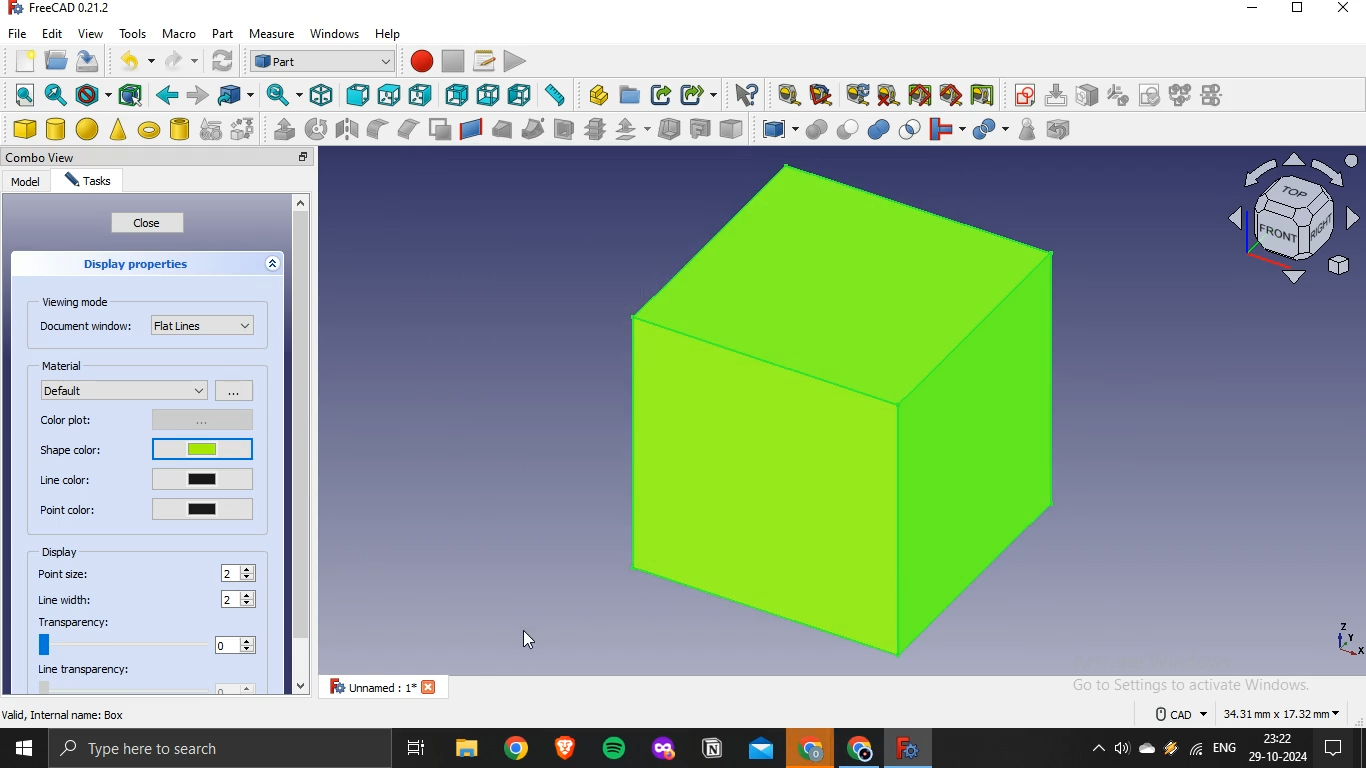  I want to click on go to linked object, so click(236, 94).